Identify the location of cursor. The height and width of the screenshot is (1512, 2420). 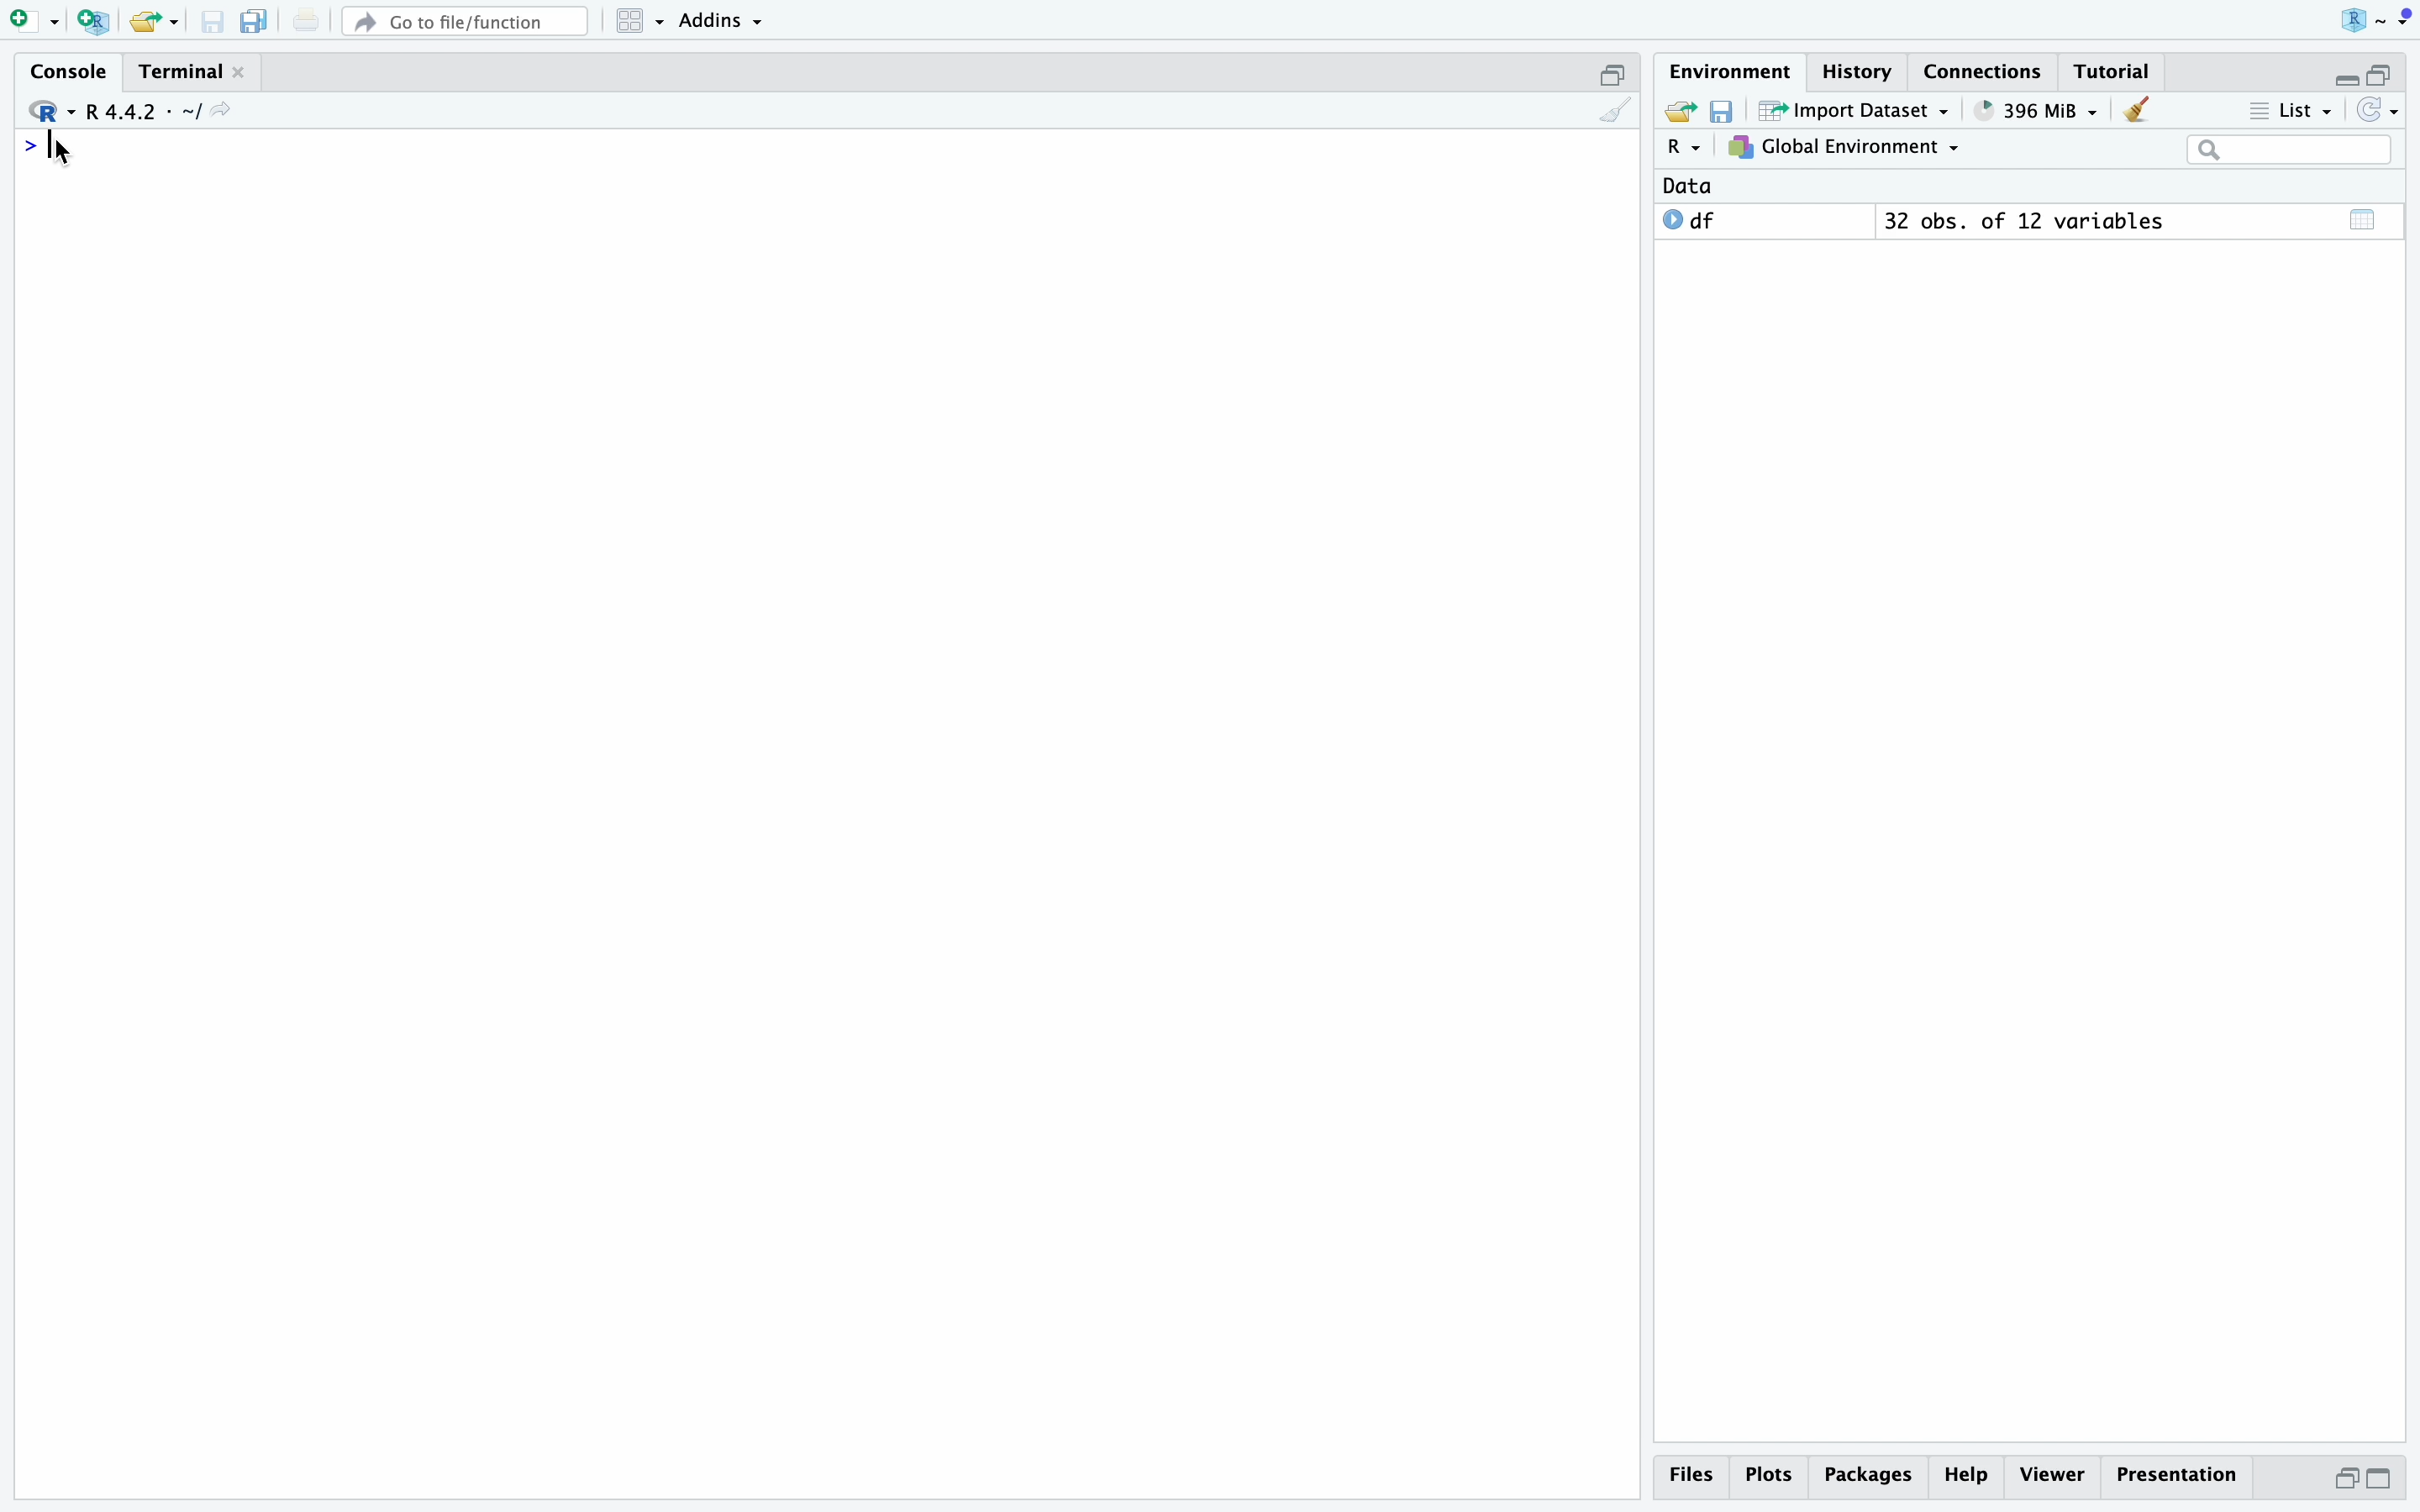
(61, 151).